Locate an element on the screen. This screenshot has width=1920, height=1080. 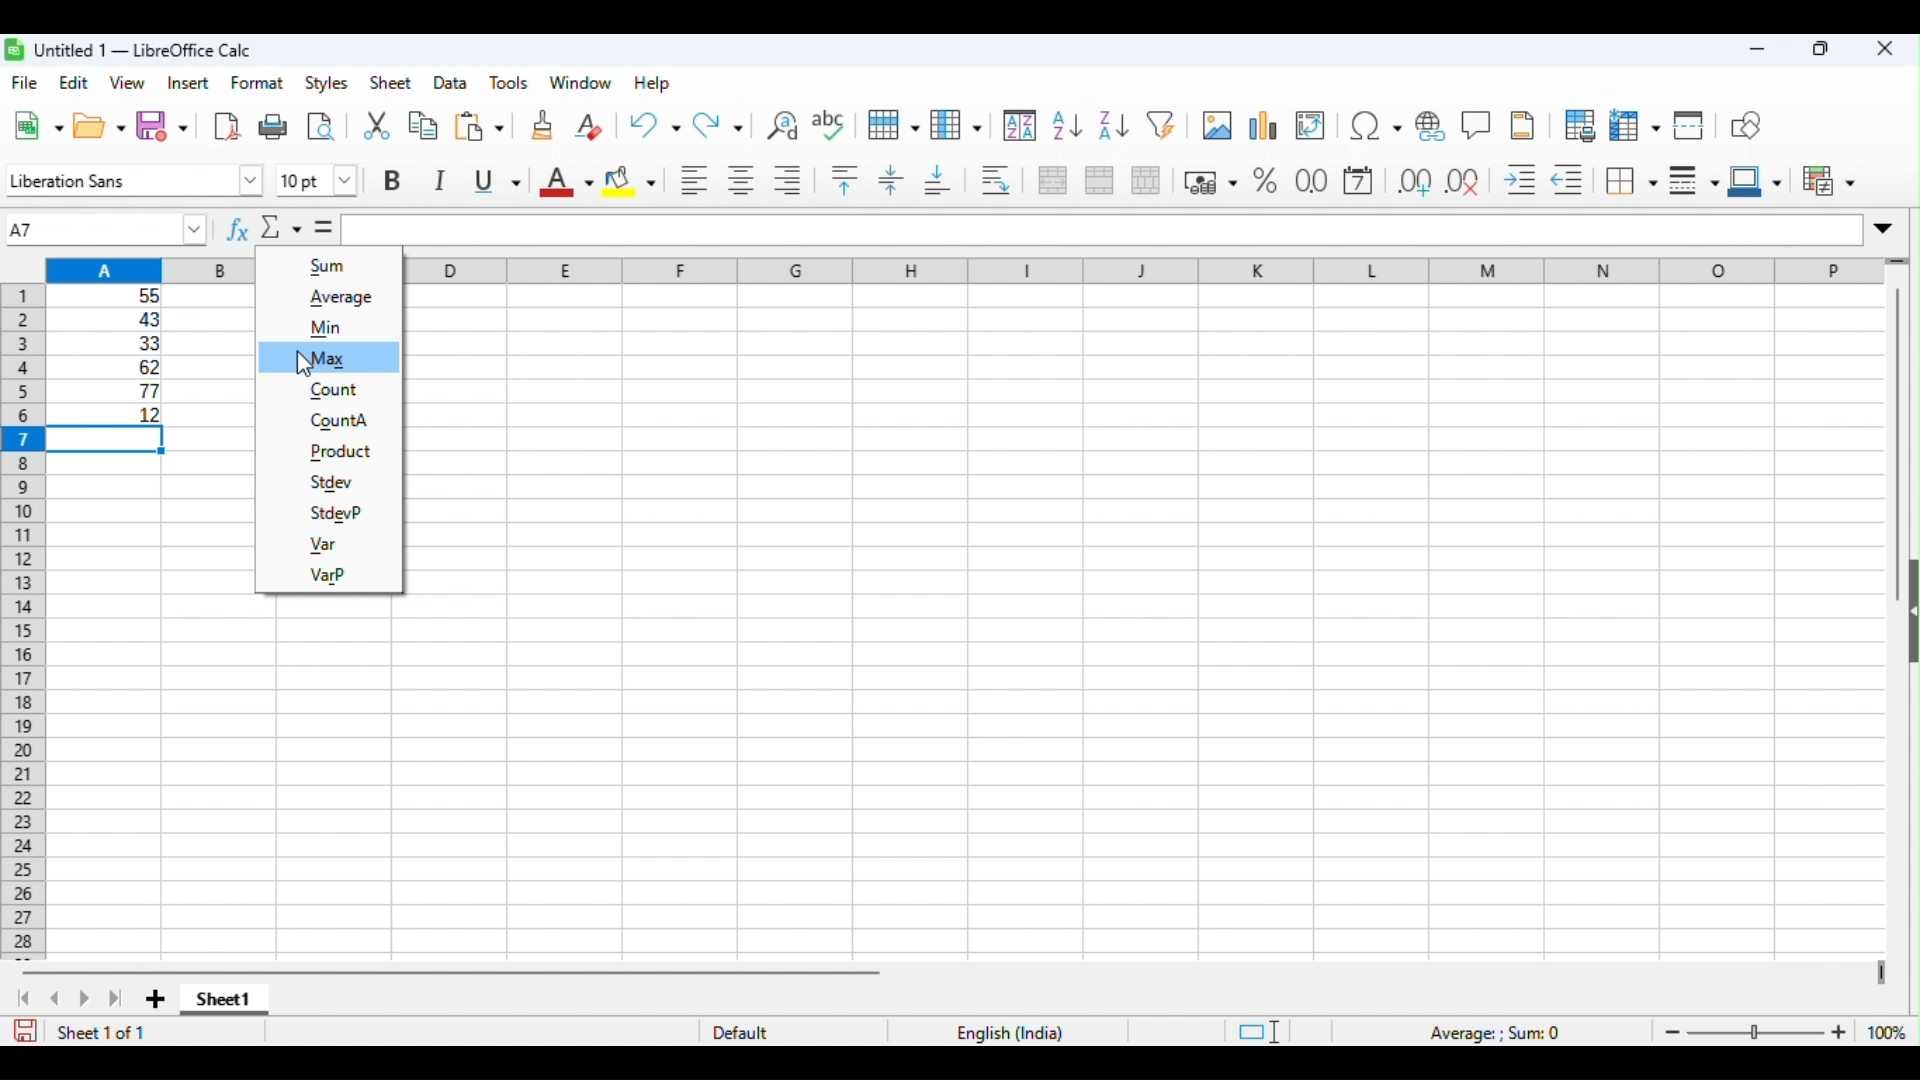
zoom is located at coordinates (1780, 1031).